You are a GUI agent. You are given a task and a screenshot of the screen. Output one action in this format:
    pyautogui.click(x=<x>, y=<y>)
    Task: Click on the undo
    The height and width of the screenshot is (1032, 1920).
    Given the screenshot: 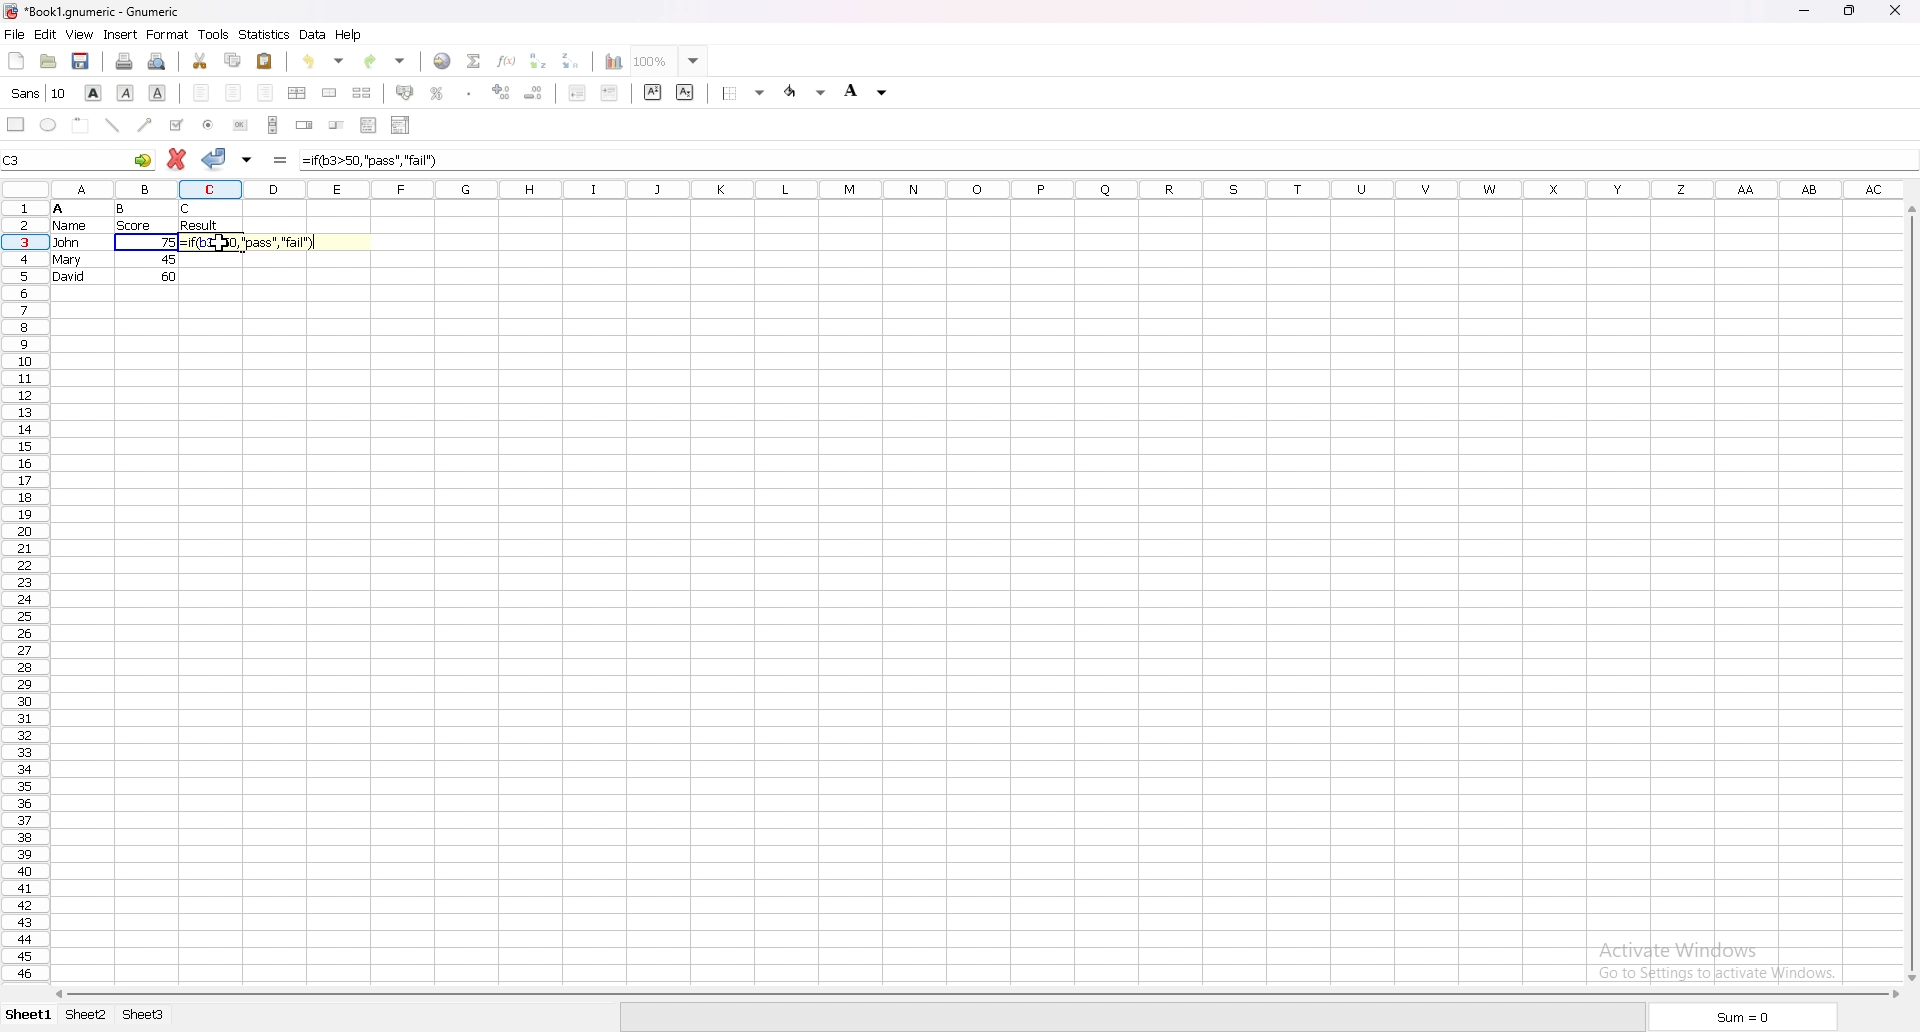 What is the action you would take?
    pyautogui.click(x=321, y=63)
    